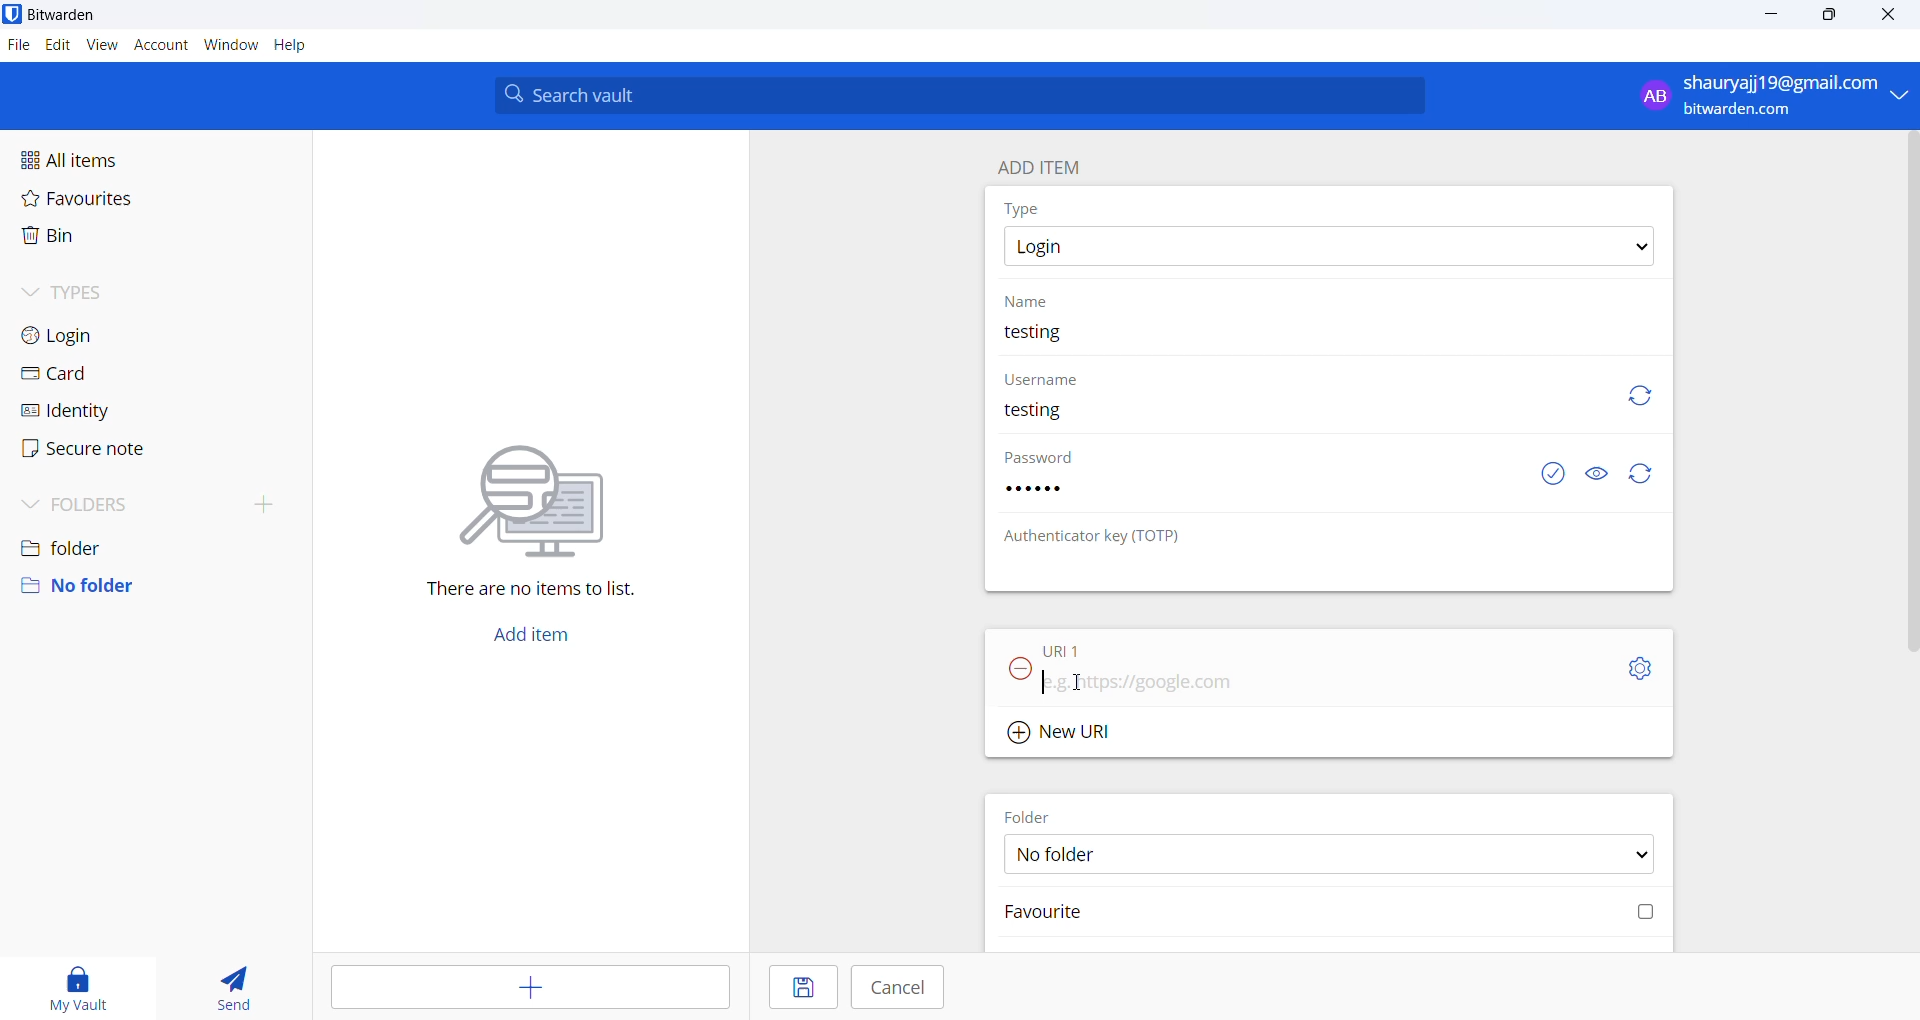 The height and width of the screenshot is (1020, 1920). I want to click on FOLDER options, so click(1331, 855).